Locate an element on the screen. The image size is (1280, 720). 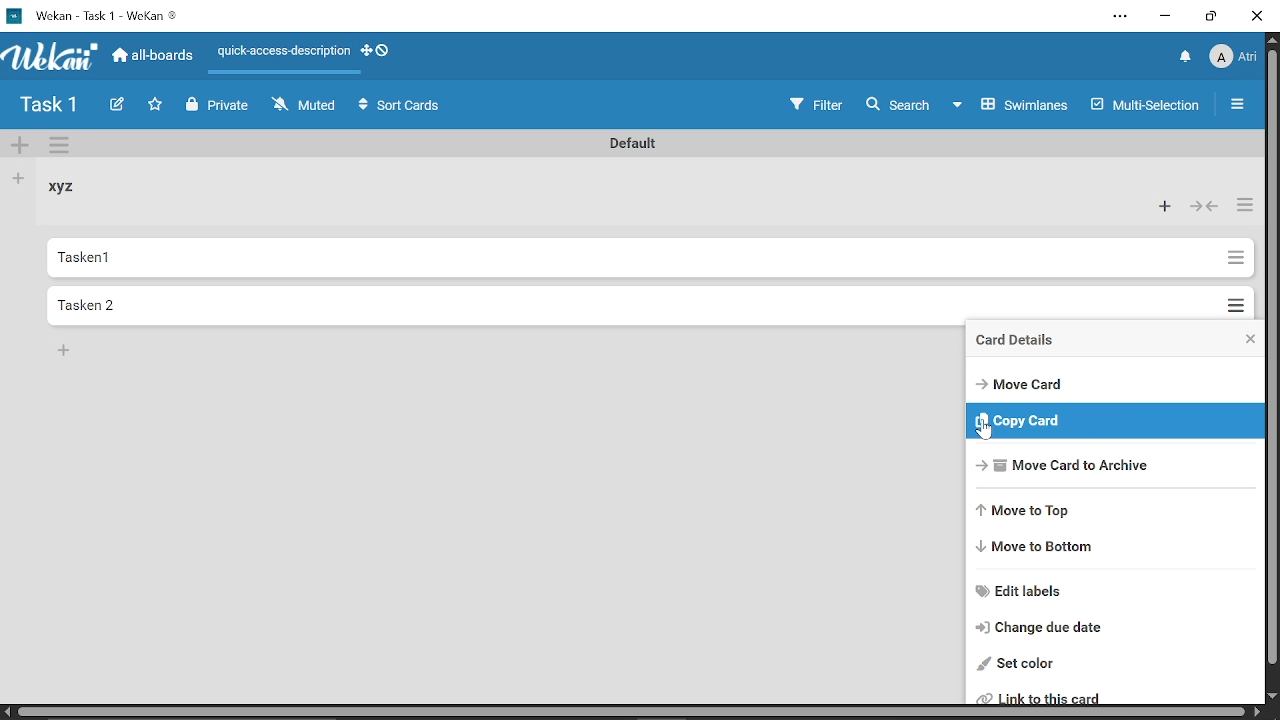
Swimlanes is located at coordinates (1016, 104).